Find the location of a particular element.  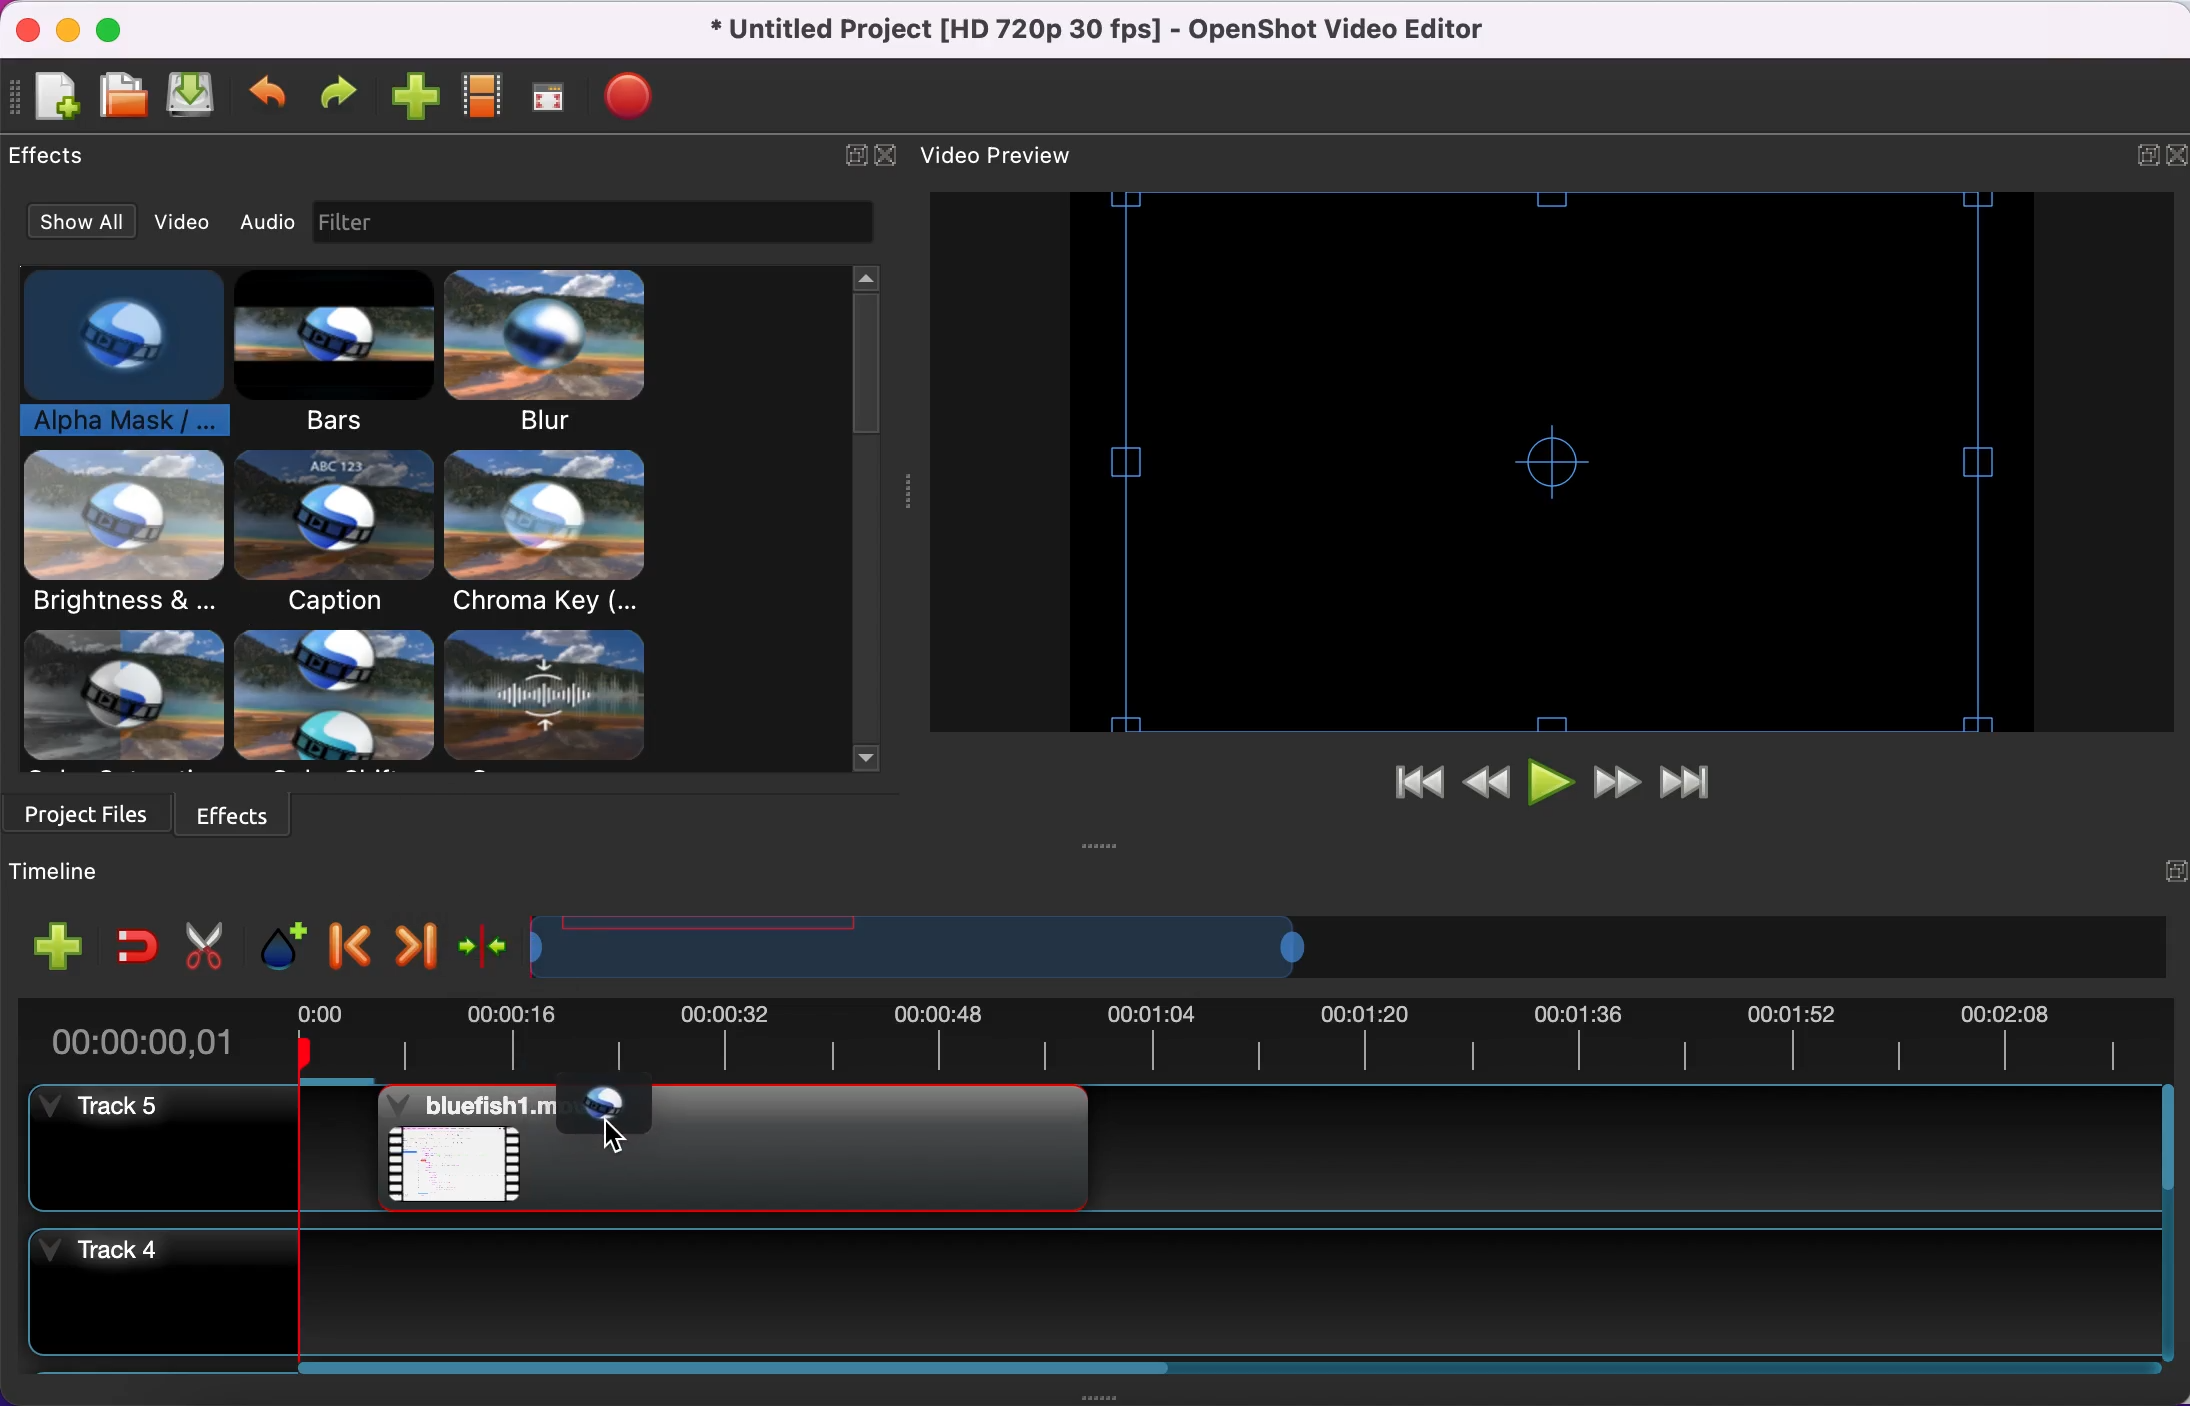

video preview is located at coordinates (1541, 459).